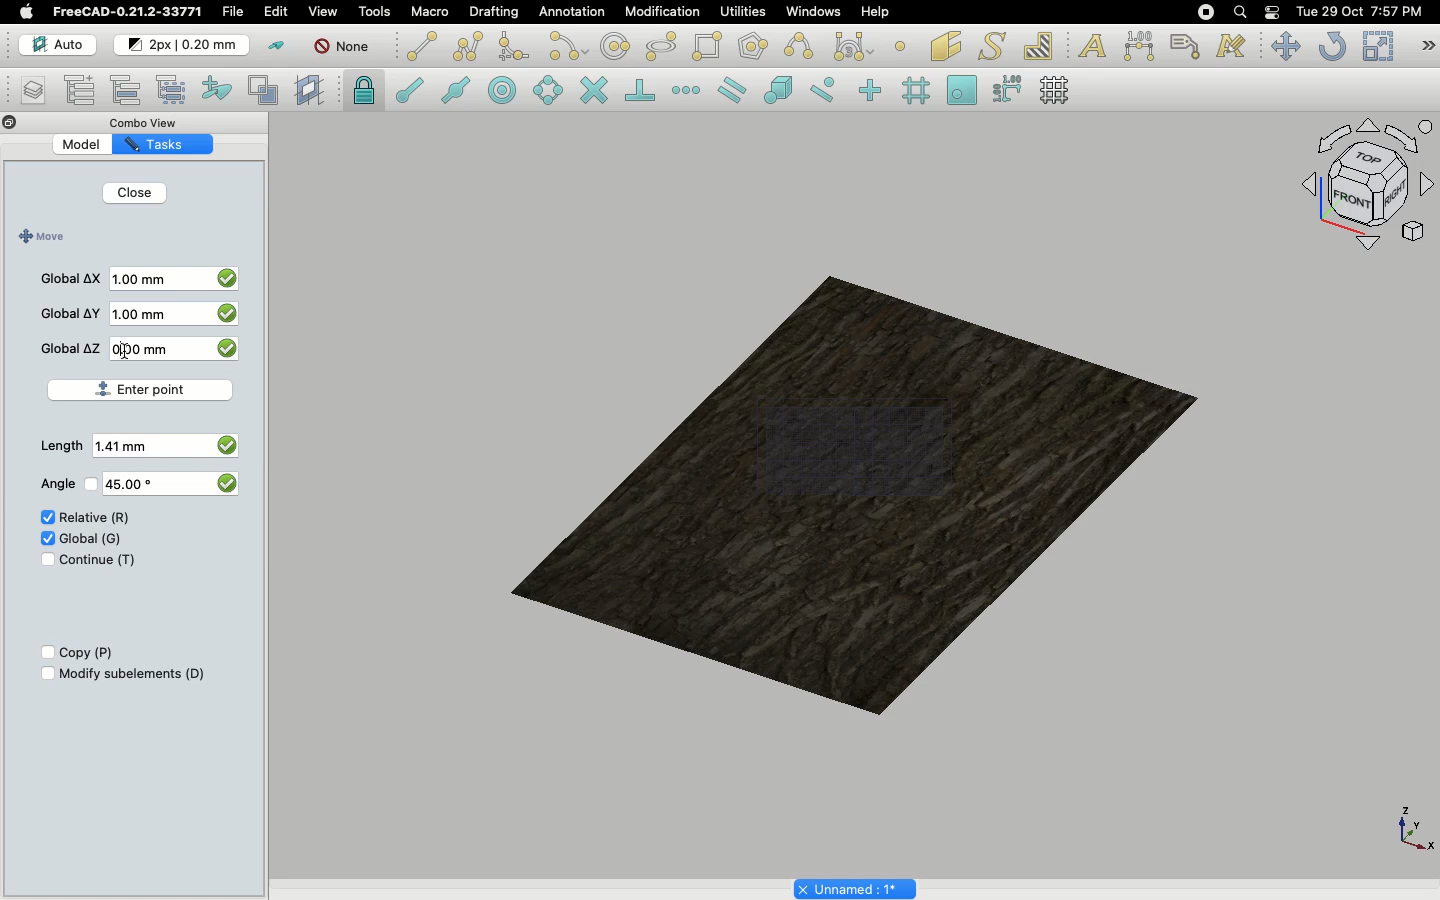 This screenshot has height=900, width=1440. What do you see at coordinates (962, 92) in the screenshot?
I see `Snap working plane` at bounding box center [962, 92].